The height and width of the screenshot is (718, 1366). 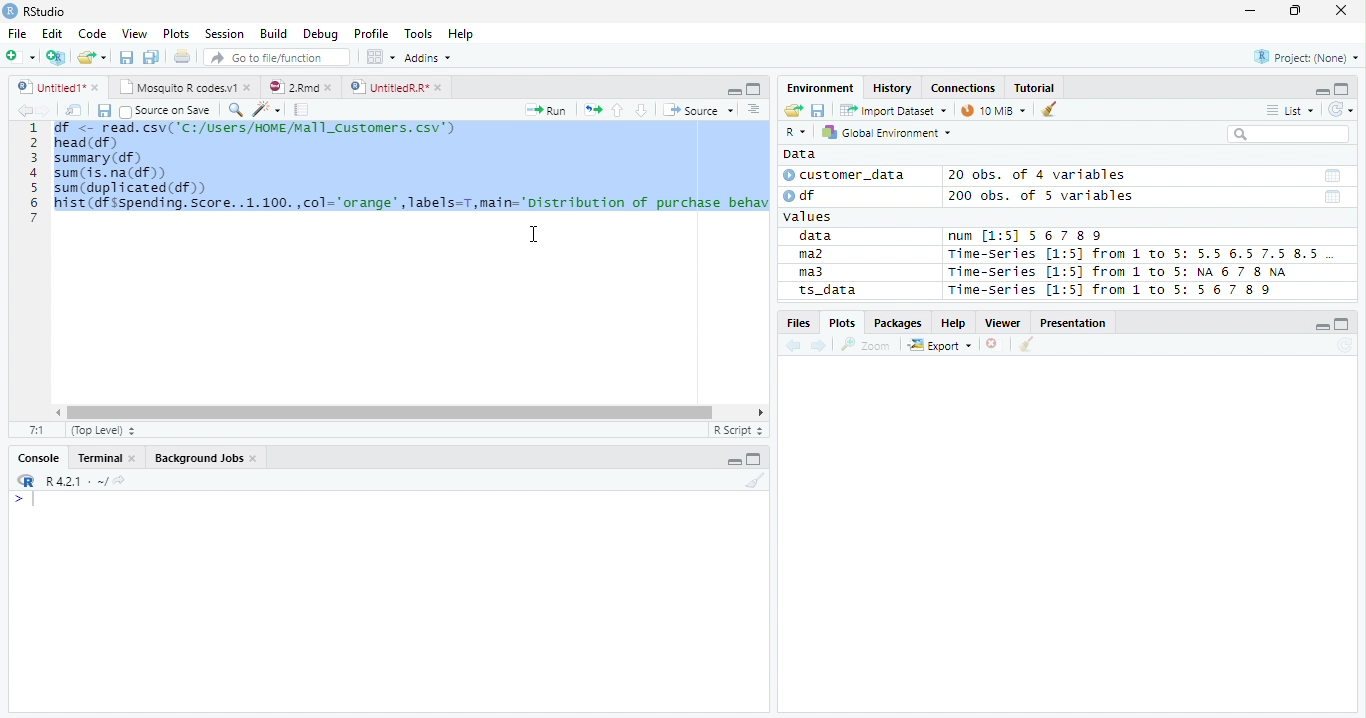 I want to click on Session, so click(x=223, y=33).